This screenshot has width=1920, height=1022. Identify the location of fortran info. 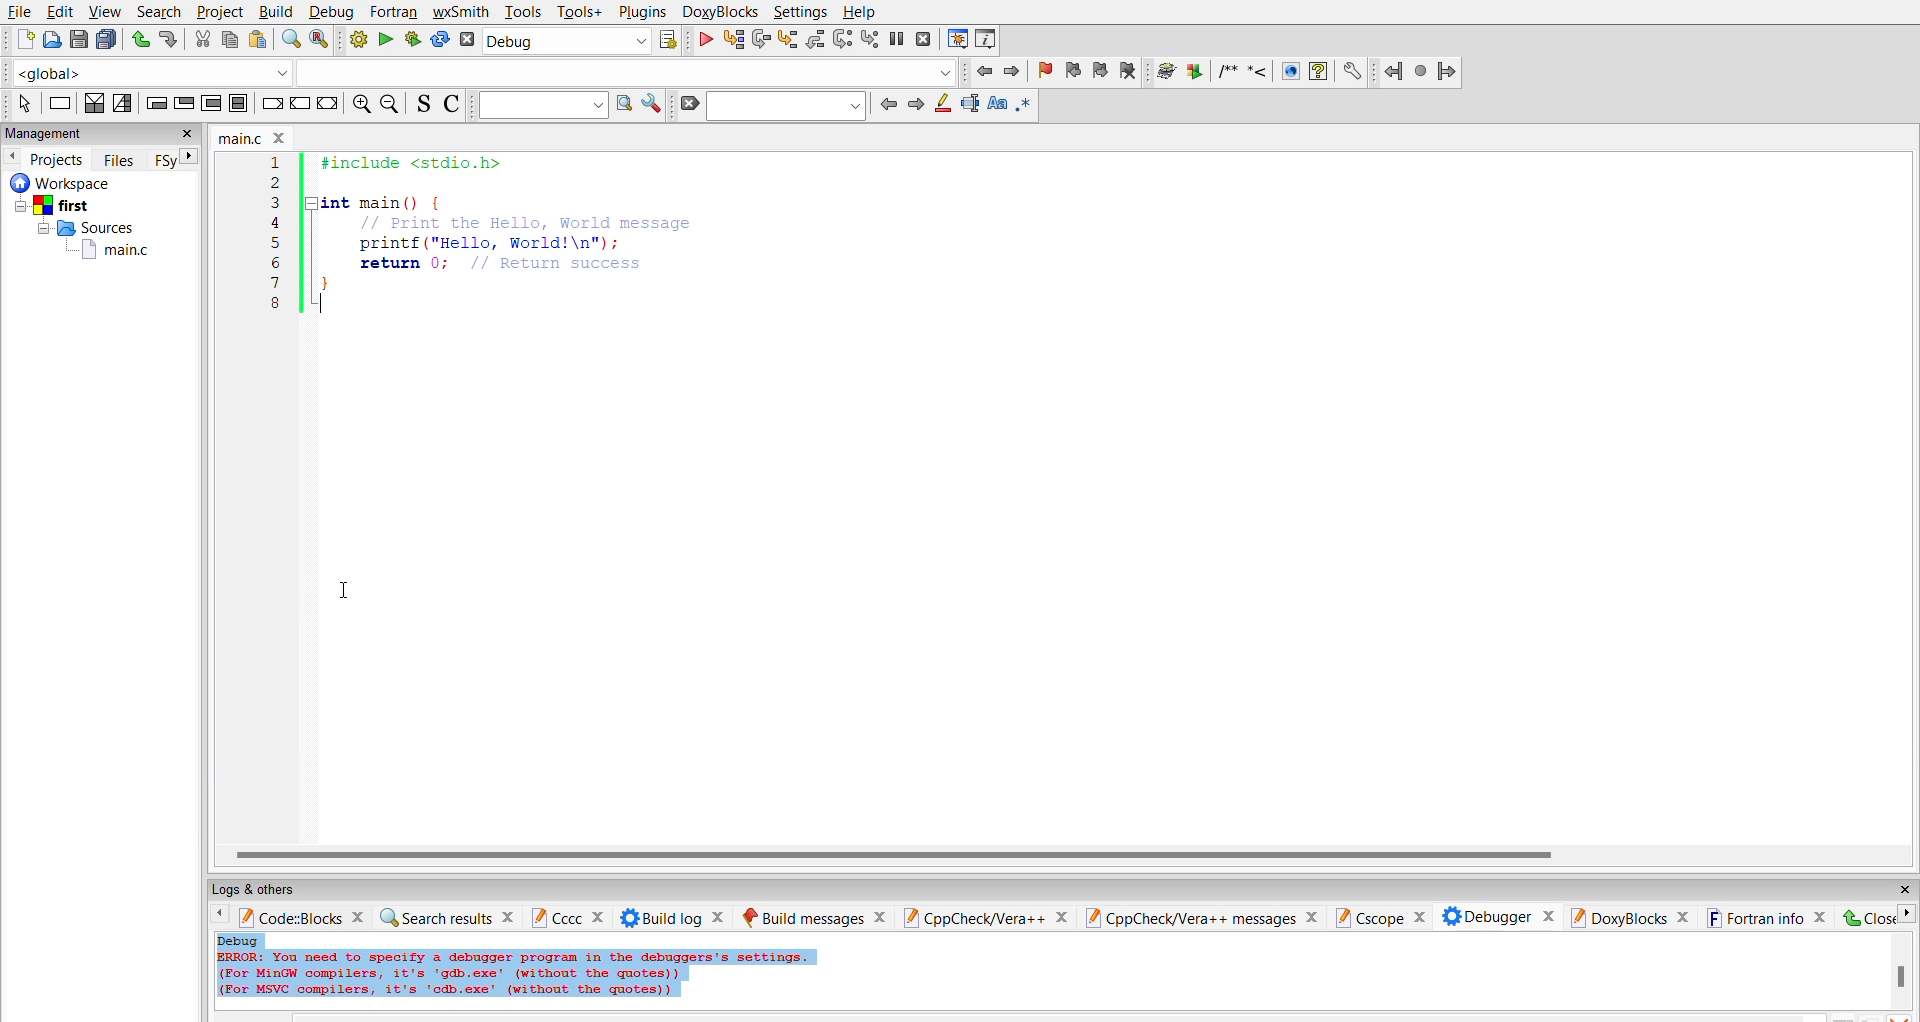
(1764, 917).